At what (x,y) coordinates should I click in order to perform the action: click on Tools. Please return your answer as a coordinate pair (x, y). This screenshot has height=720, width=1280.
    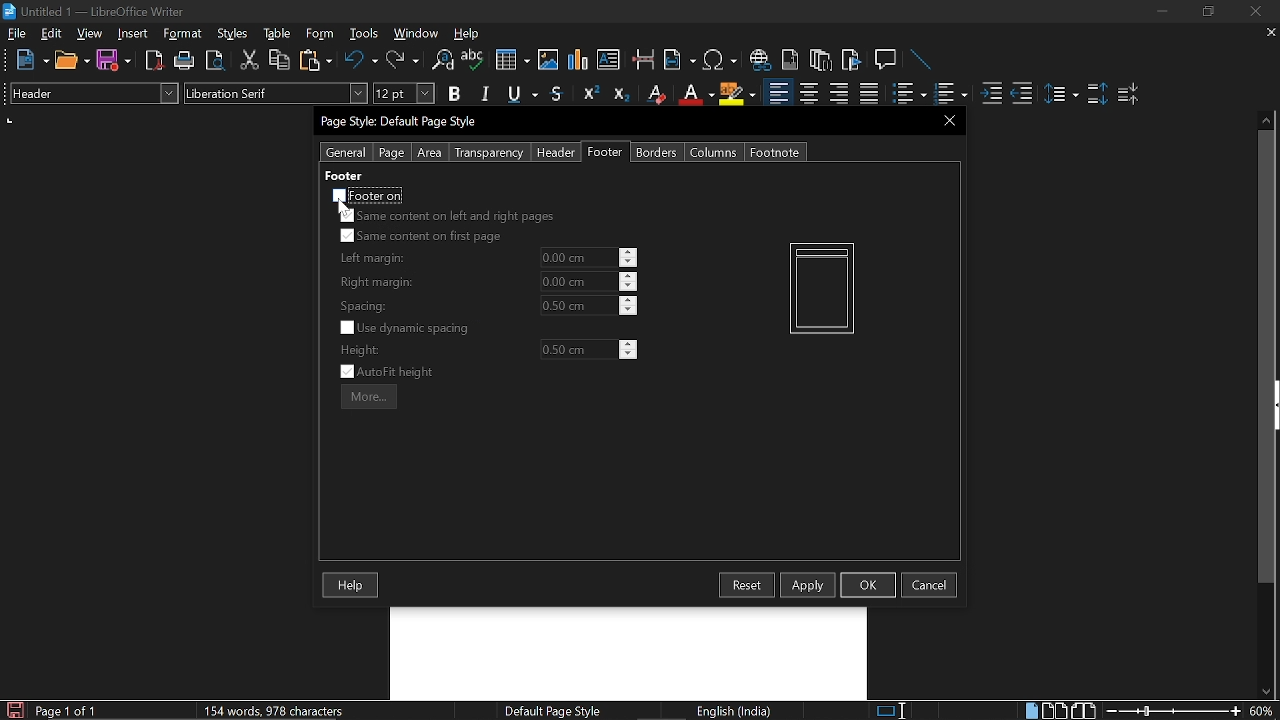
    Looking at the image, I should click on (364, 34).